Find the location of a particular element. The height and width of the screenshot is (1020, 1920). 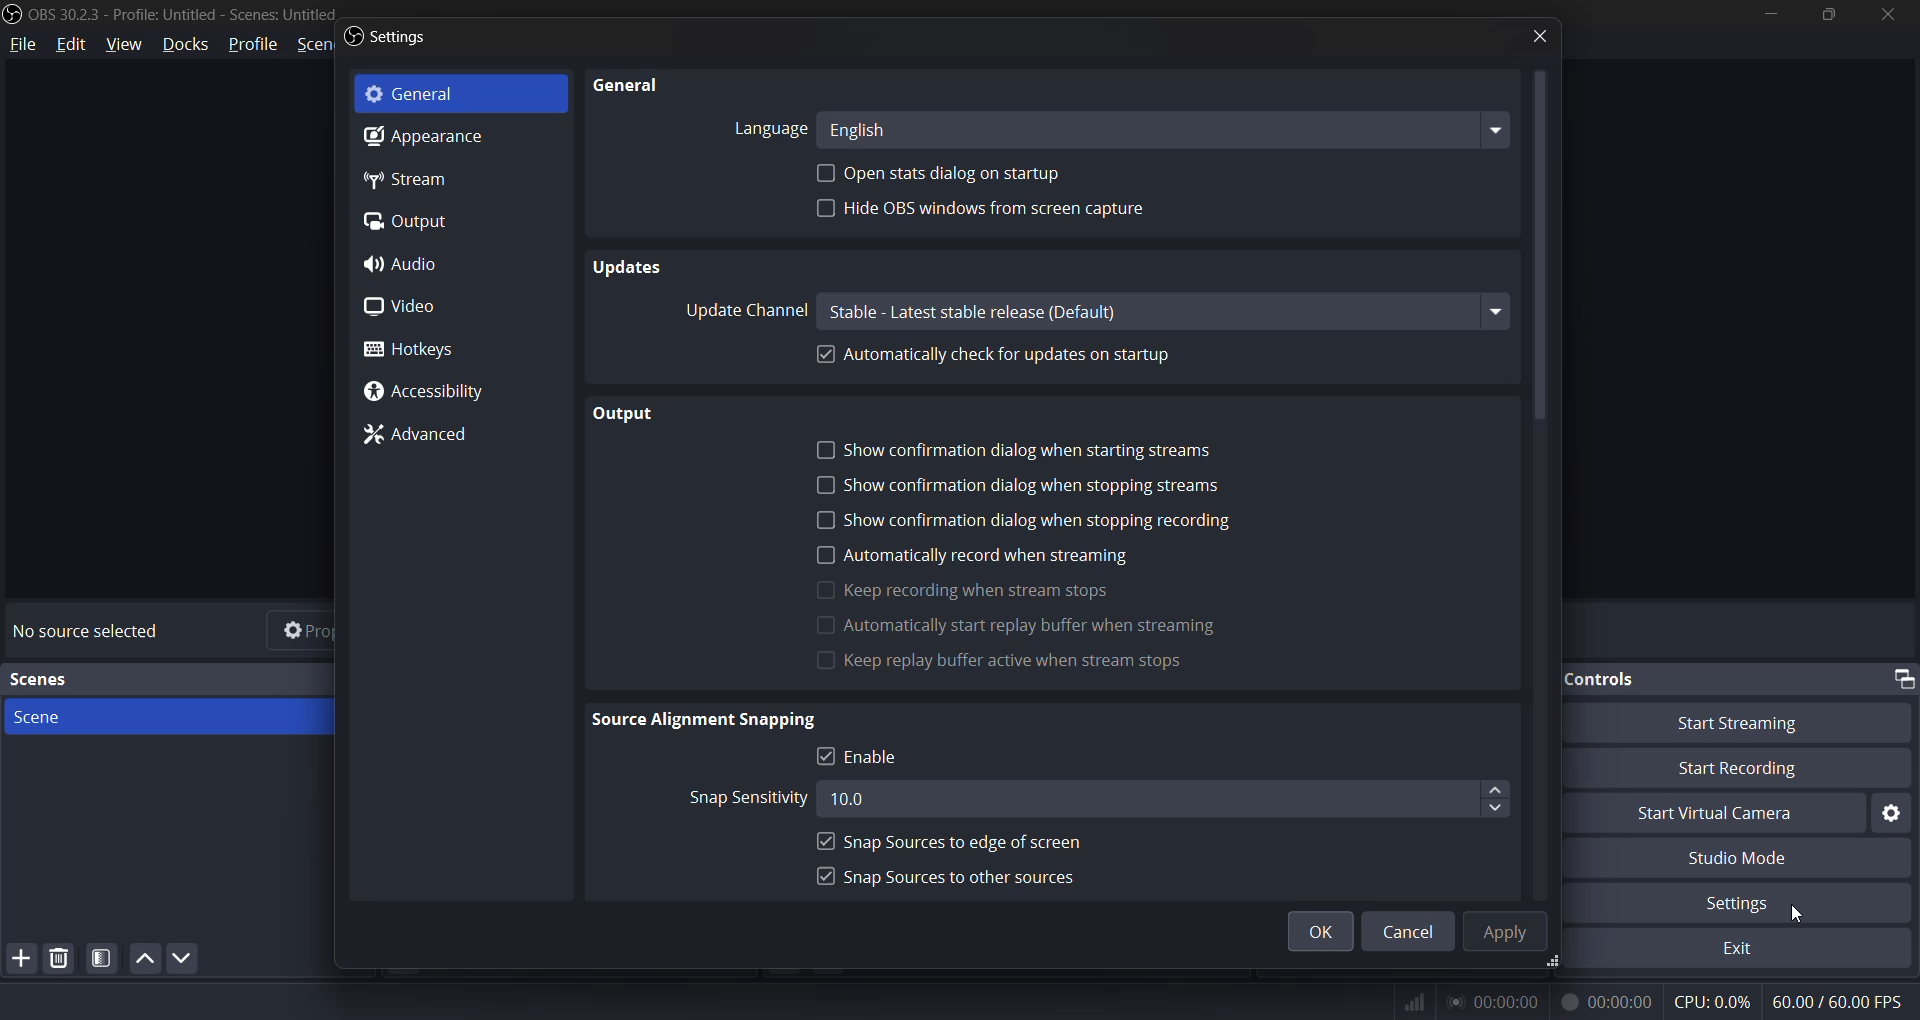

output is located at coordinates (405, 219).